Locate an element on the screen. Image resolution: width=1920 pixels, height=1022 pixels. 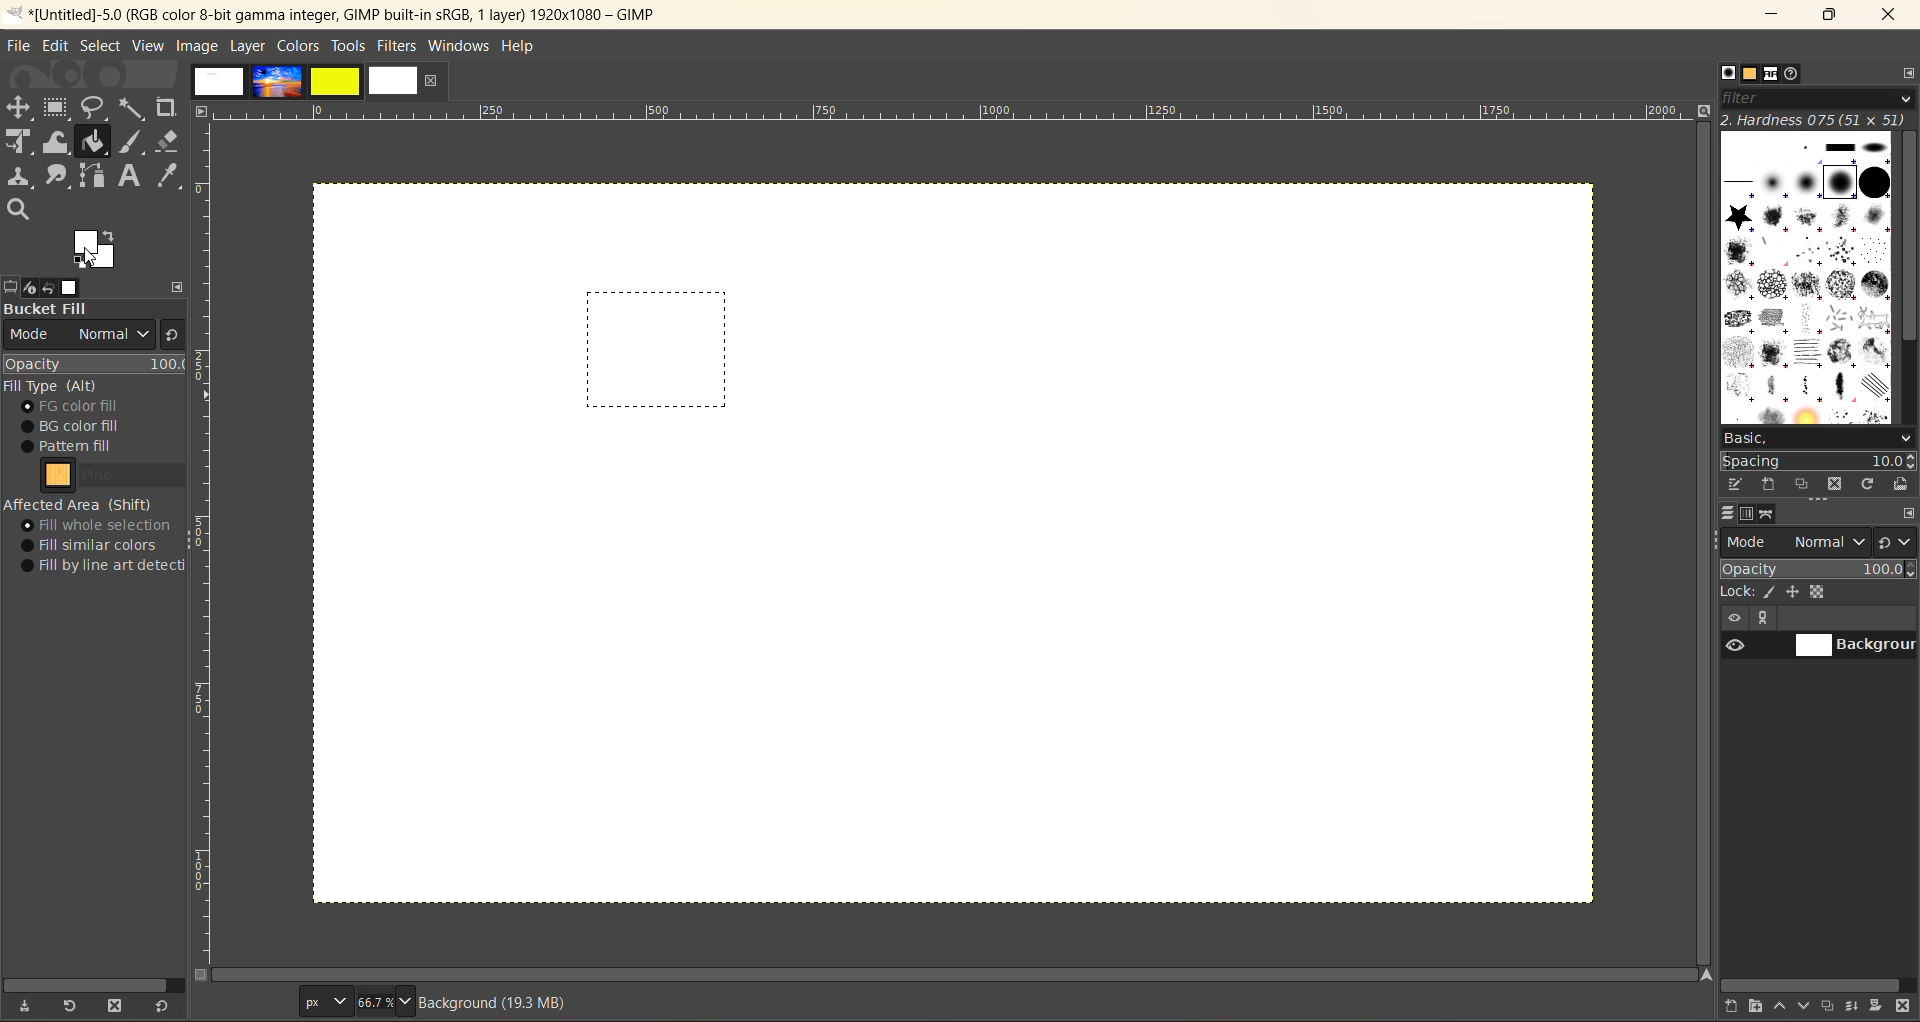
select is located at coordinates (105, 48).